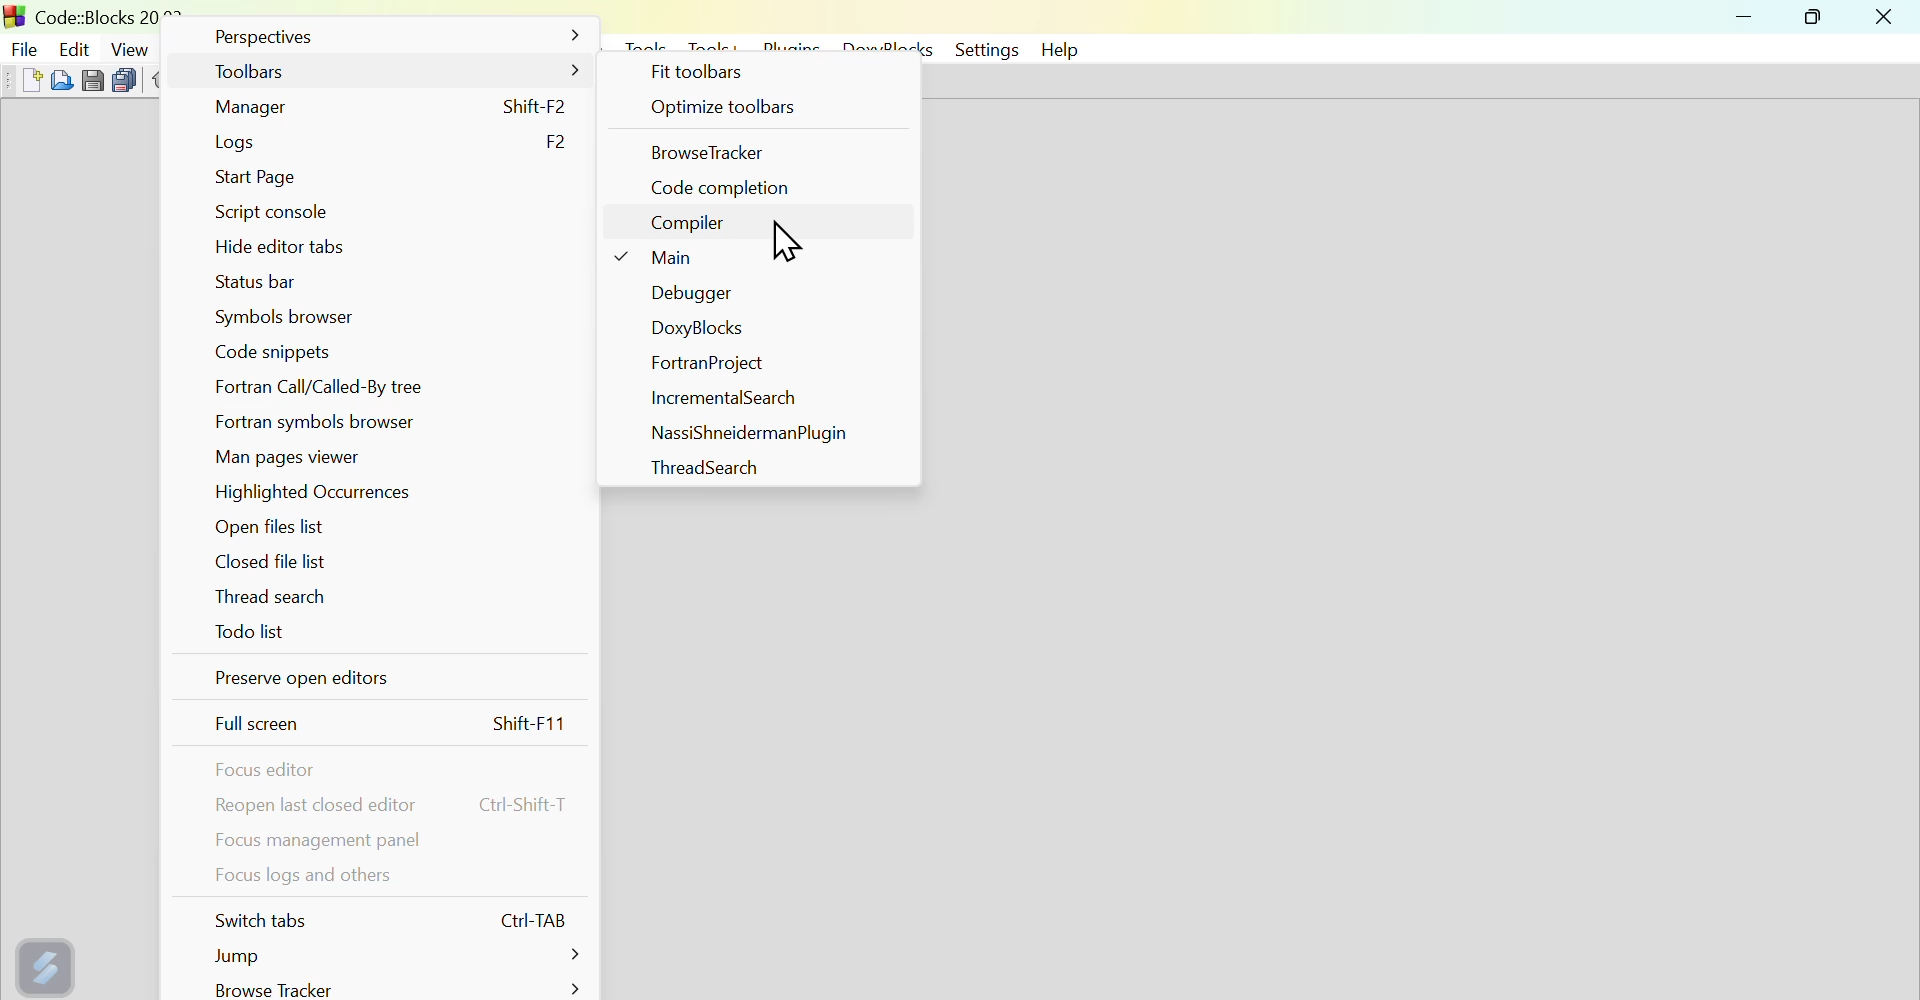  I want to click on Hide editor tabs, so click(276, 249).